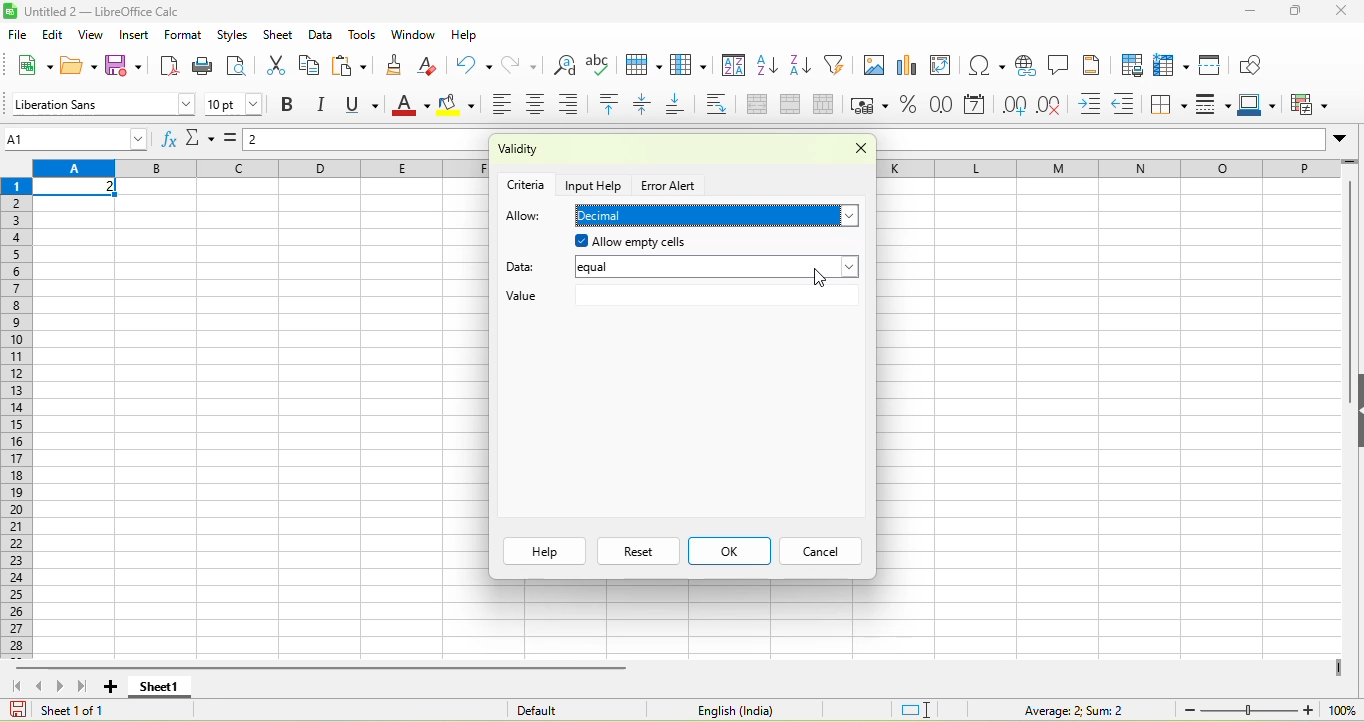 The width and height of the screenshot is (1364, 722). Describe the element at coordinates (1253, 64) in the screenshot. I see `show draw function` at that location.